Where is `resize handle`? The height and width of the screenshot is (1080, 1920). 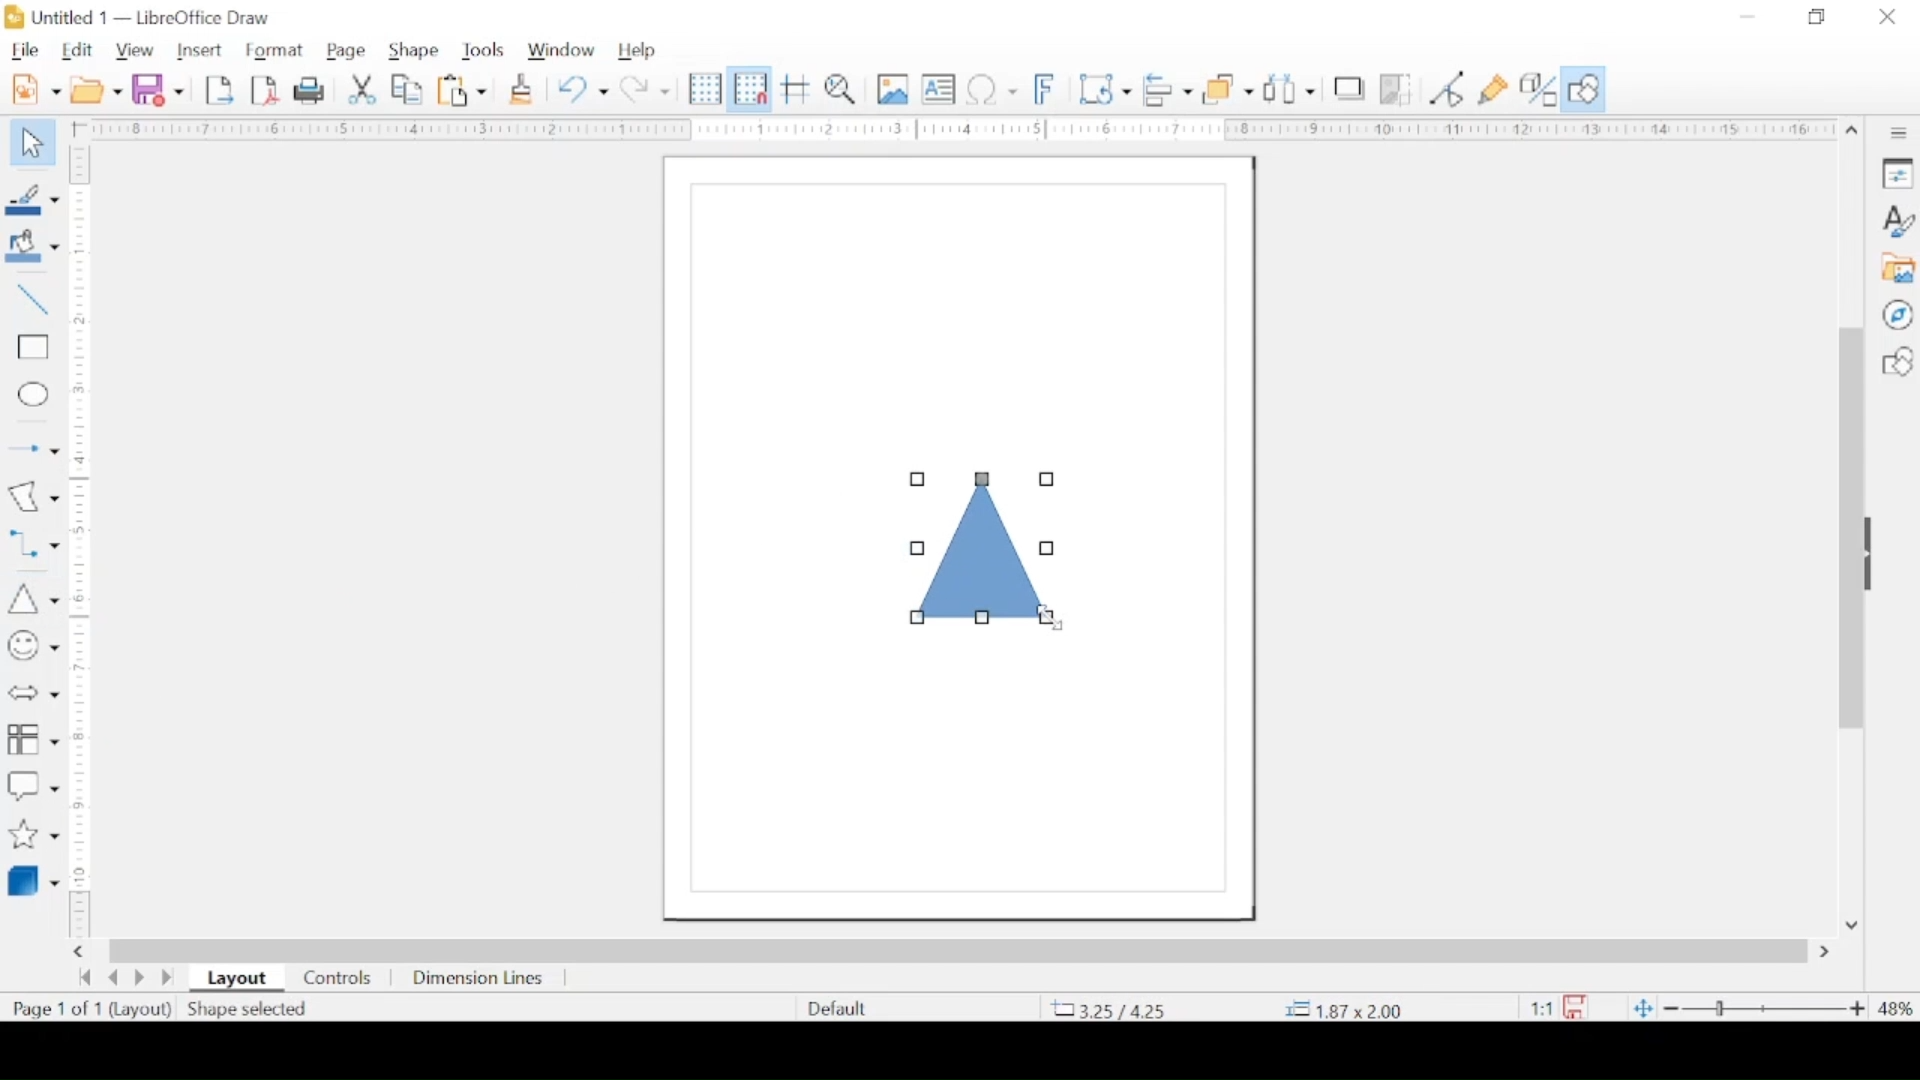 resize handle is located at coordinates (983, 479).